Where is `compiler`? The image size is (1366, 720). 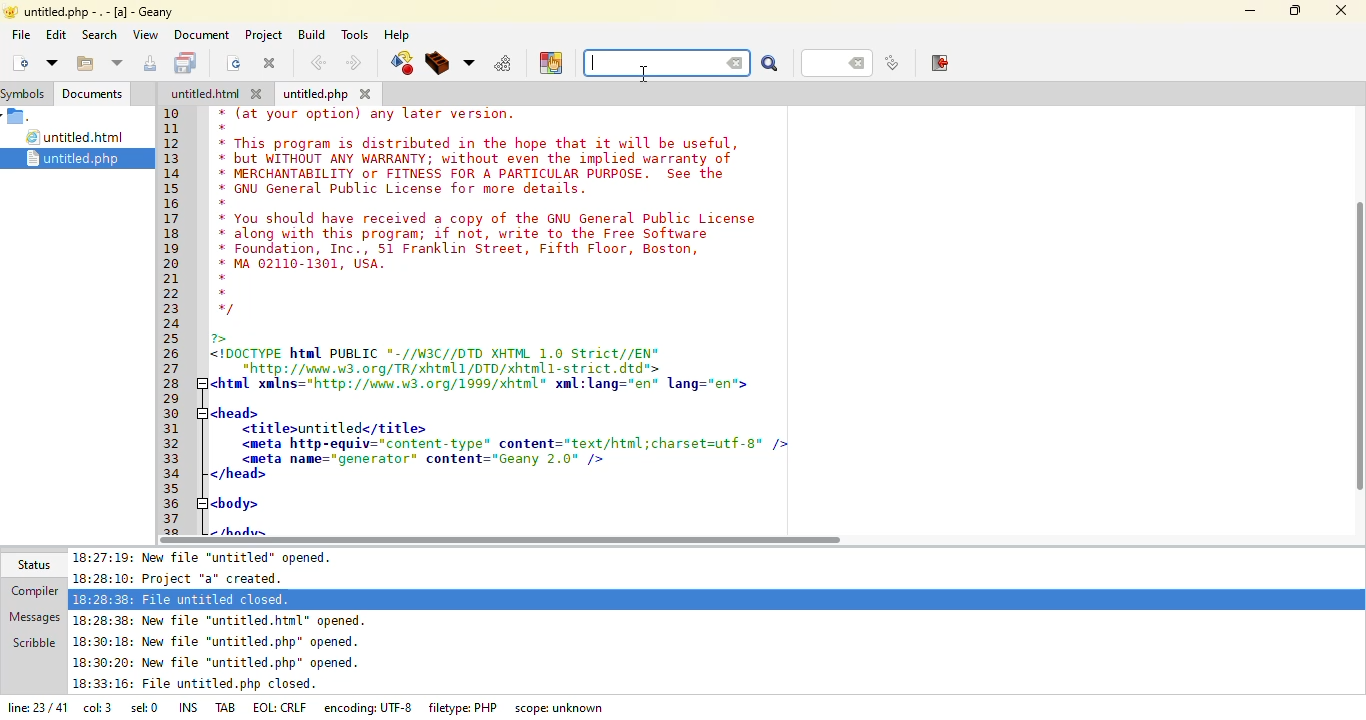
compiler is located at coordinates (30, 592).